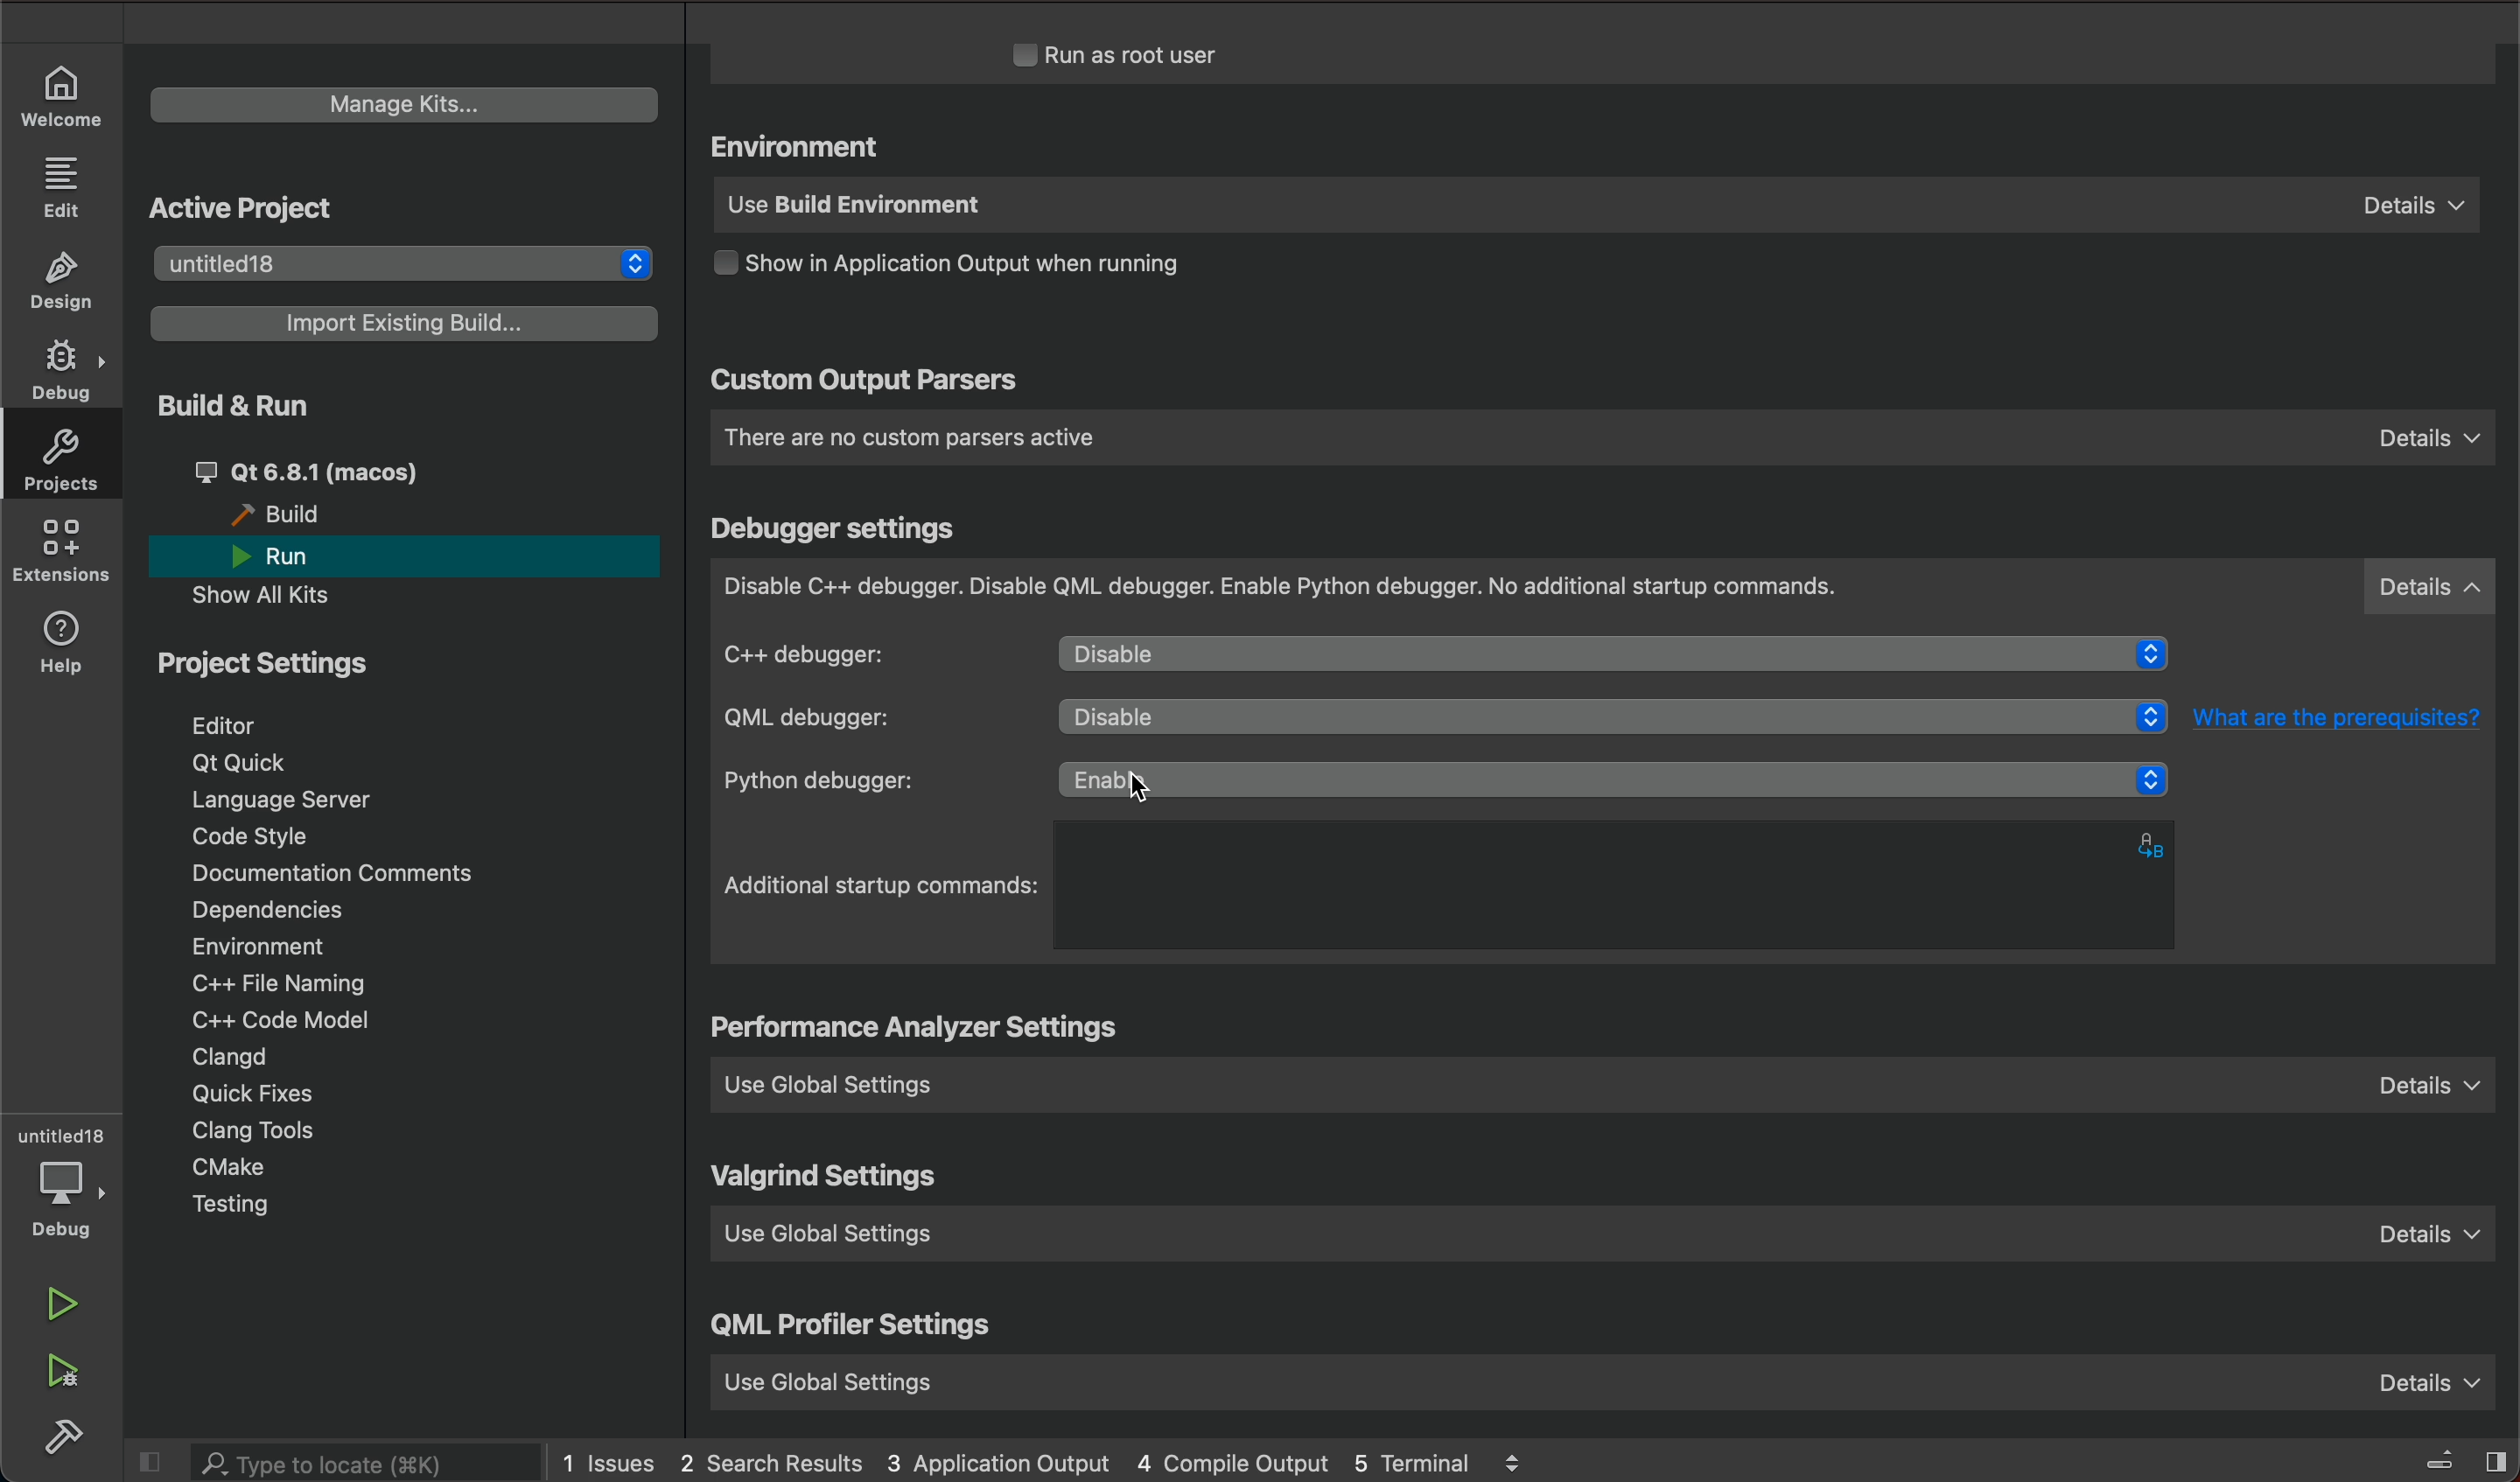  What do you see at coordinates (854, 1330) in the screenshot?
I see `qml ` at bounding box center [854, 1330].